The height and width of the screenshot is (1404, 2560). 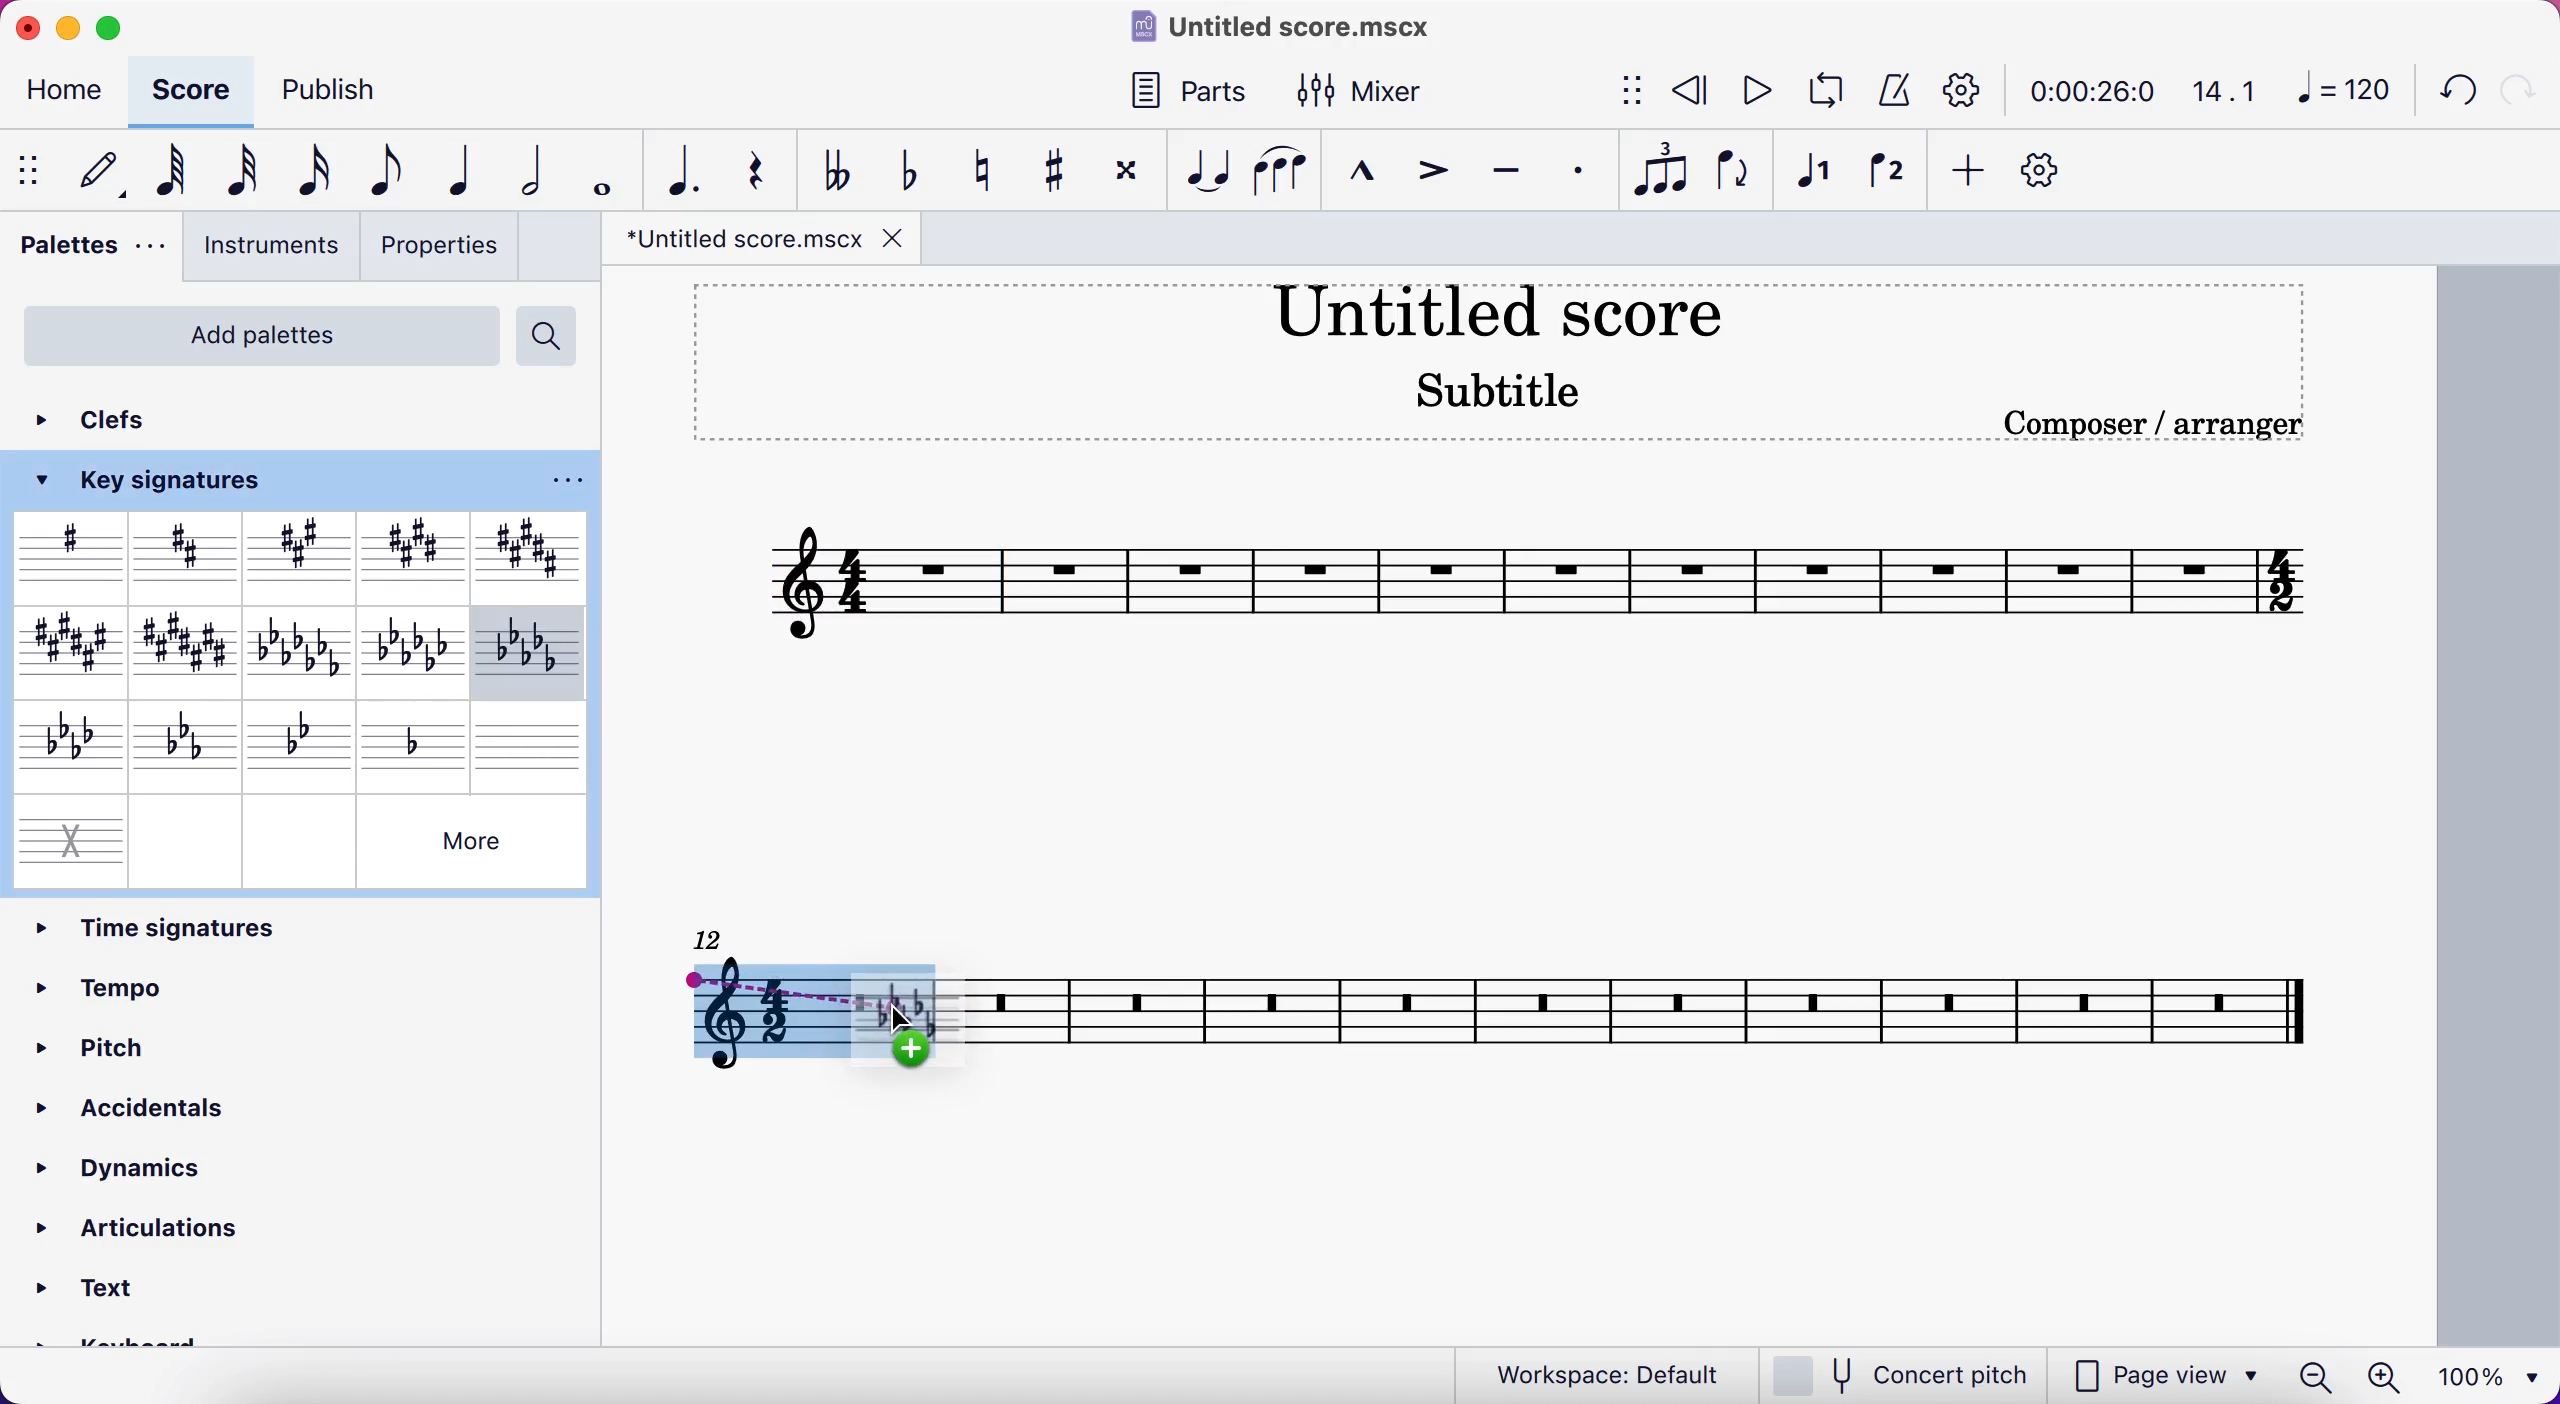 I want to click on undo, so click(x=2450, y=93).